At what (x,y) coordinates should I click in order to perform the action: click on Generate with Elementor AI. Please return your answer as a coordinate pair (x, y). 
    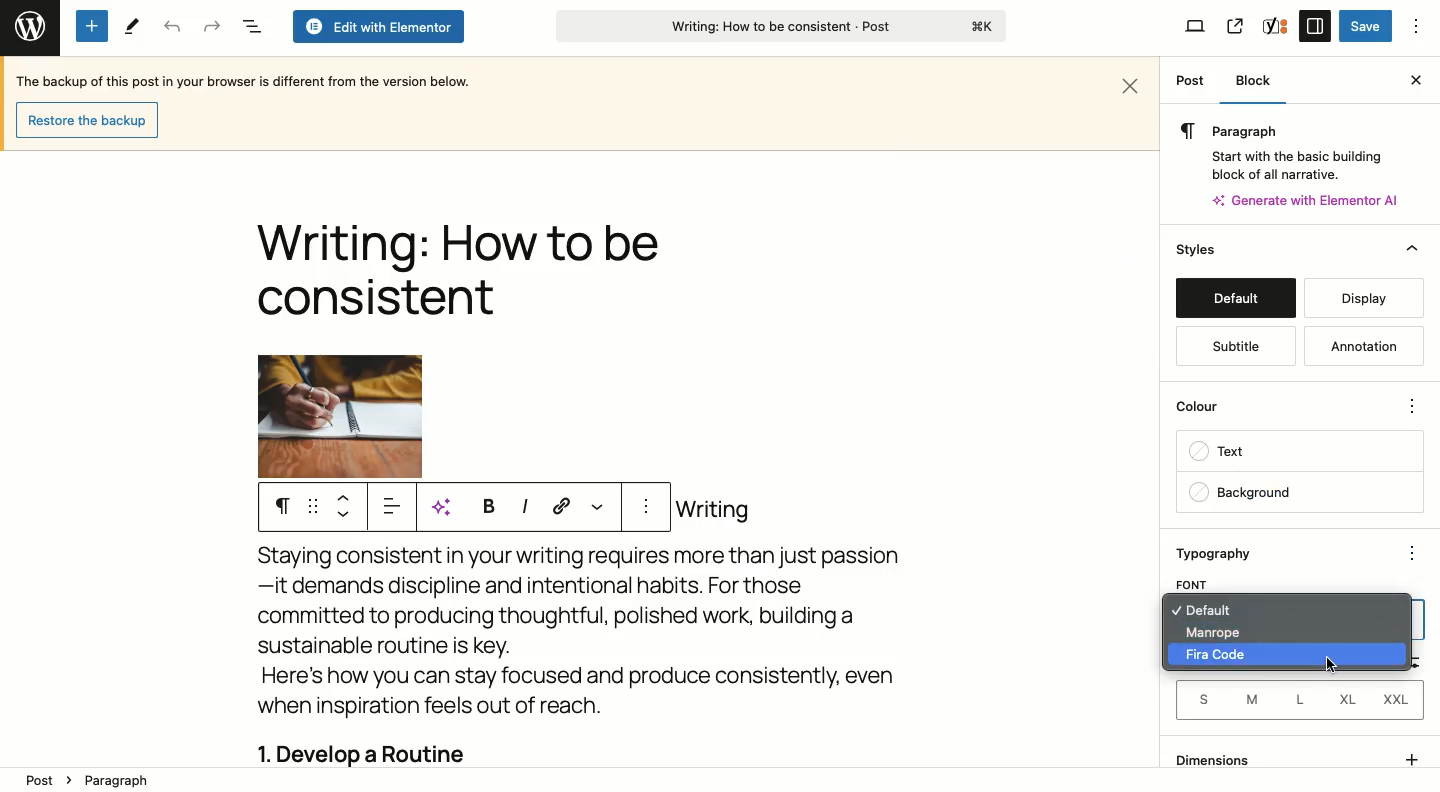
    Looking at the image, I should click on (1307, 200).